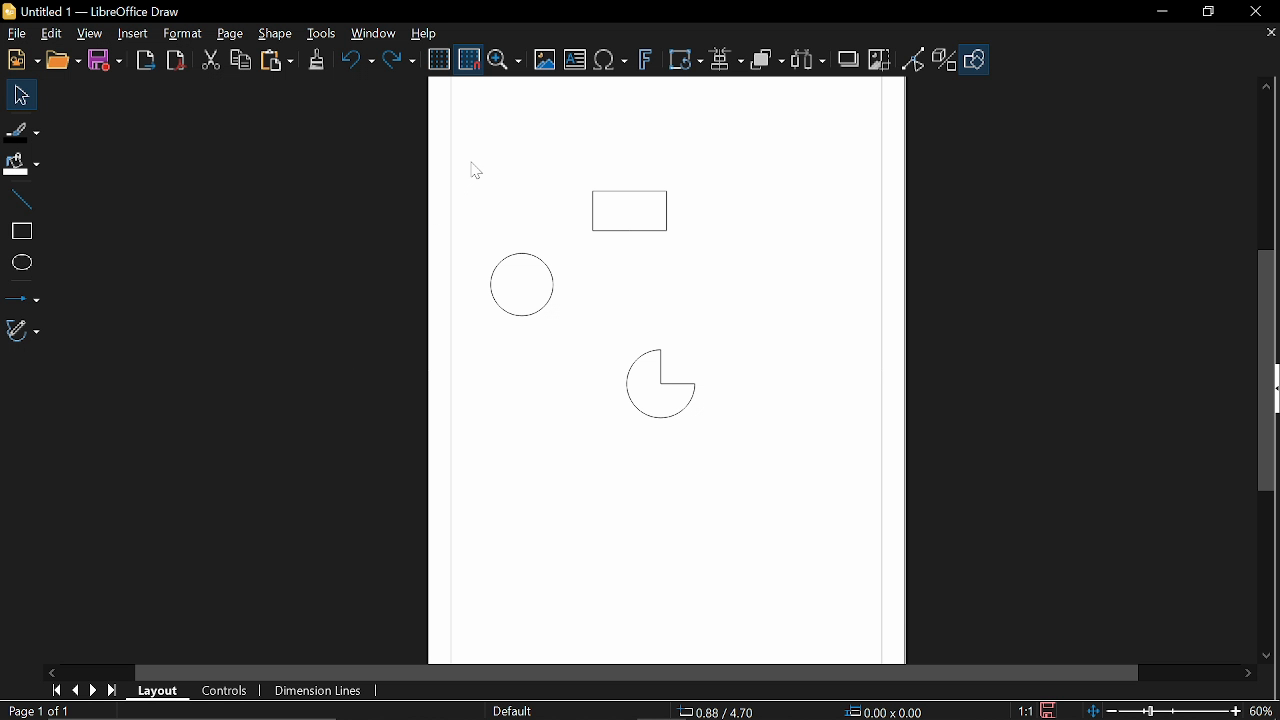 The width and height of the screenshot is (1280, 720). Describe the element at coordinates (22, 297) in the screenshot. I see `Lines and arrows` at that location.